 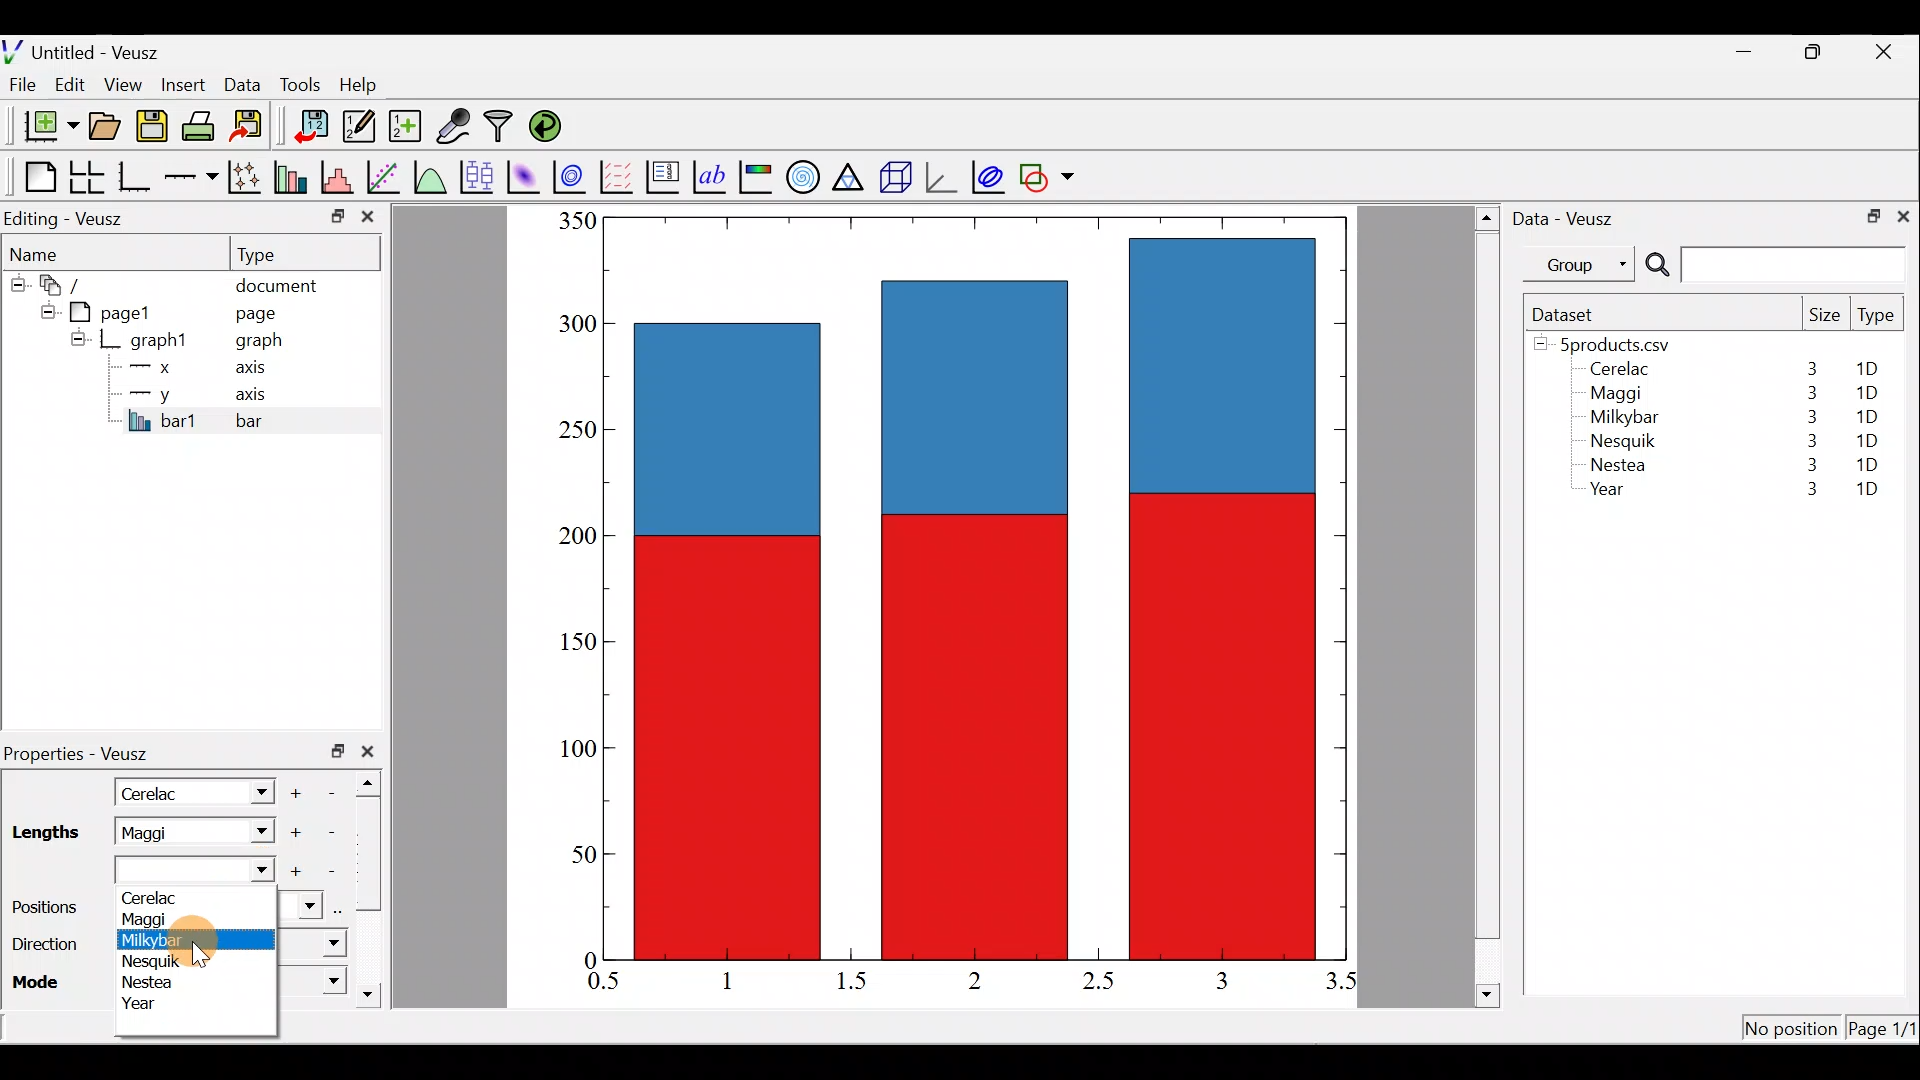 What do you see at coordinates (1807, 468) in the screenshot?
I see `3` at bounding box center [1807, 468].